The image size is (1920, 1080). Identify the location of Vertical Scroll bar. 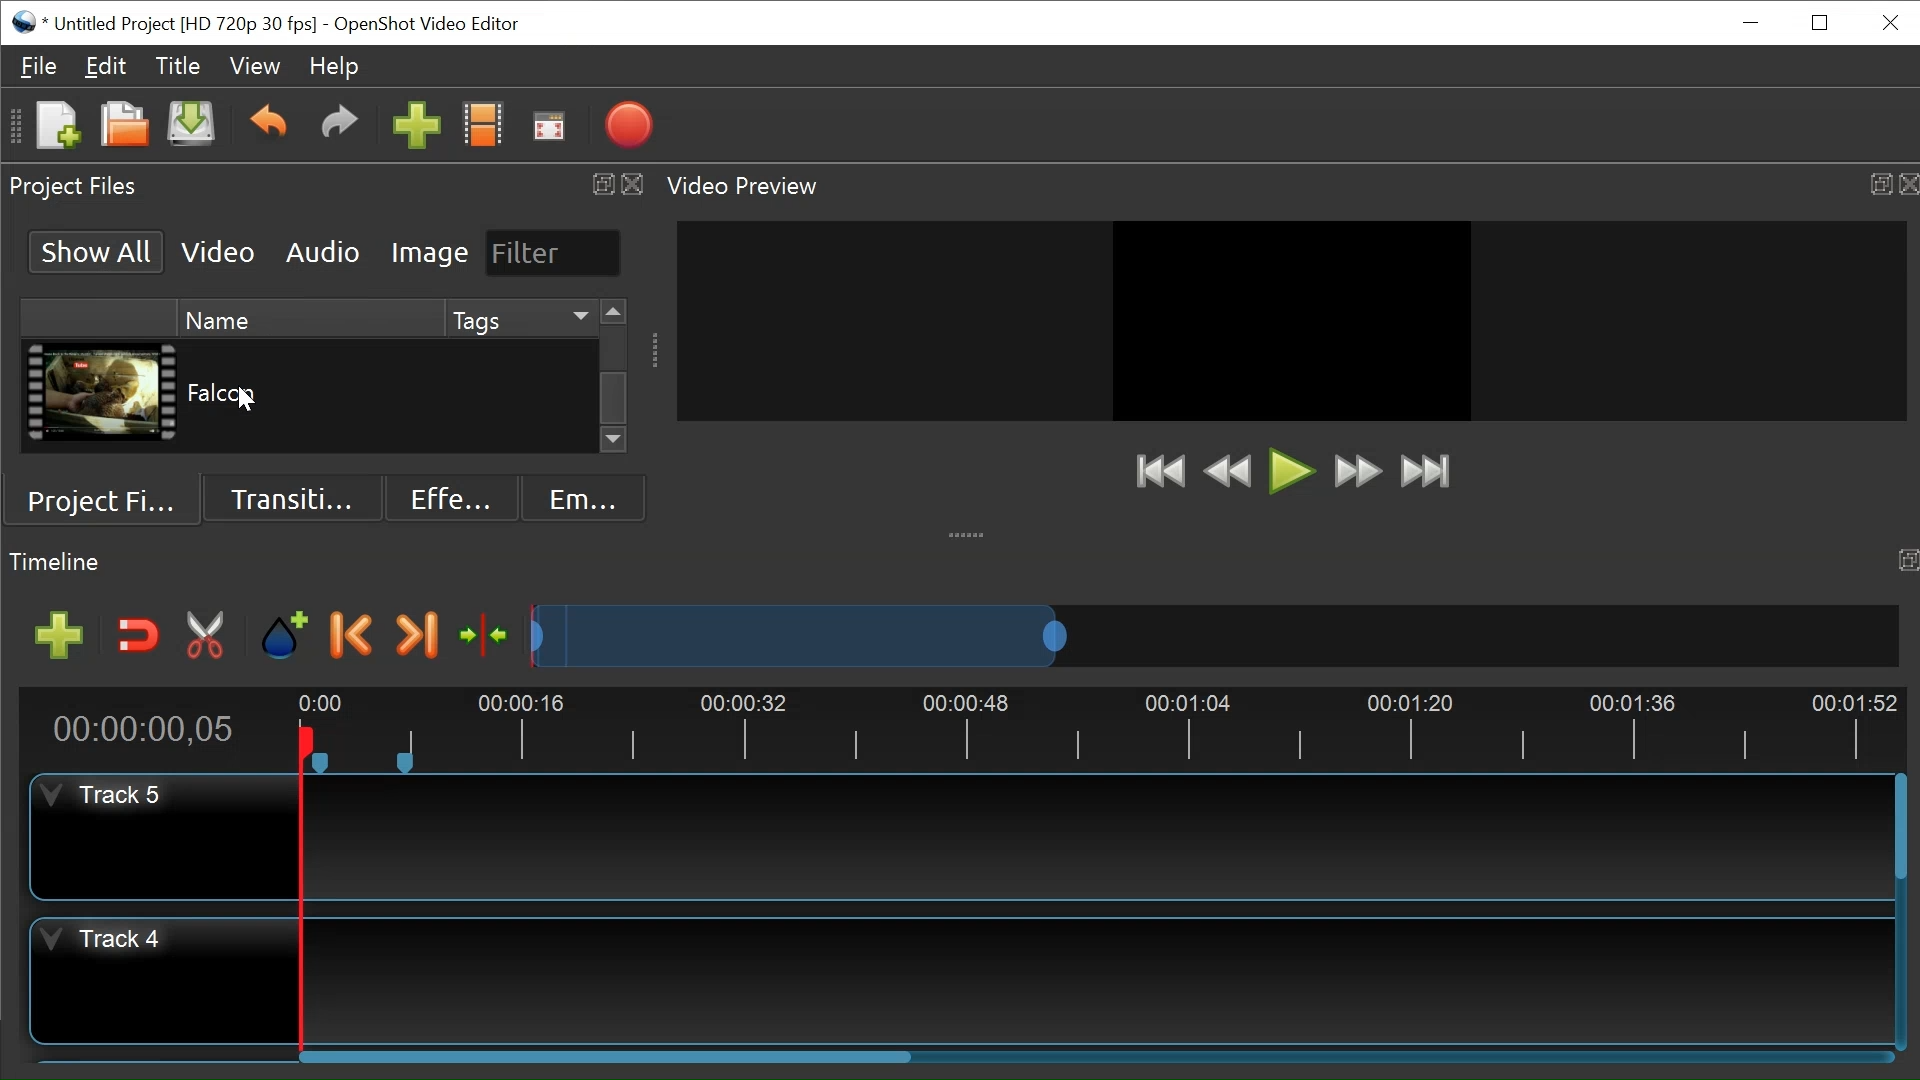
(1898, 829).